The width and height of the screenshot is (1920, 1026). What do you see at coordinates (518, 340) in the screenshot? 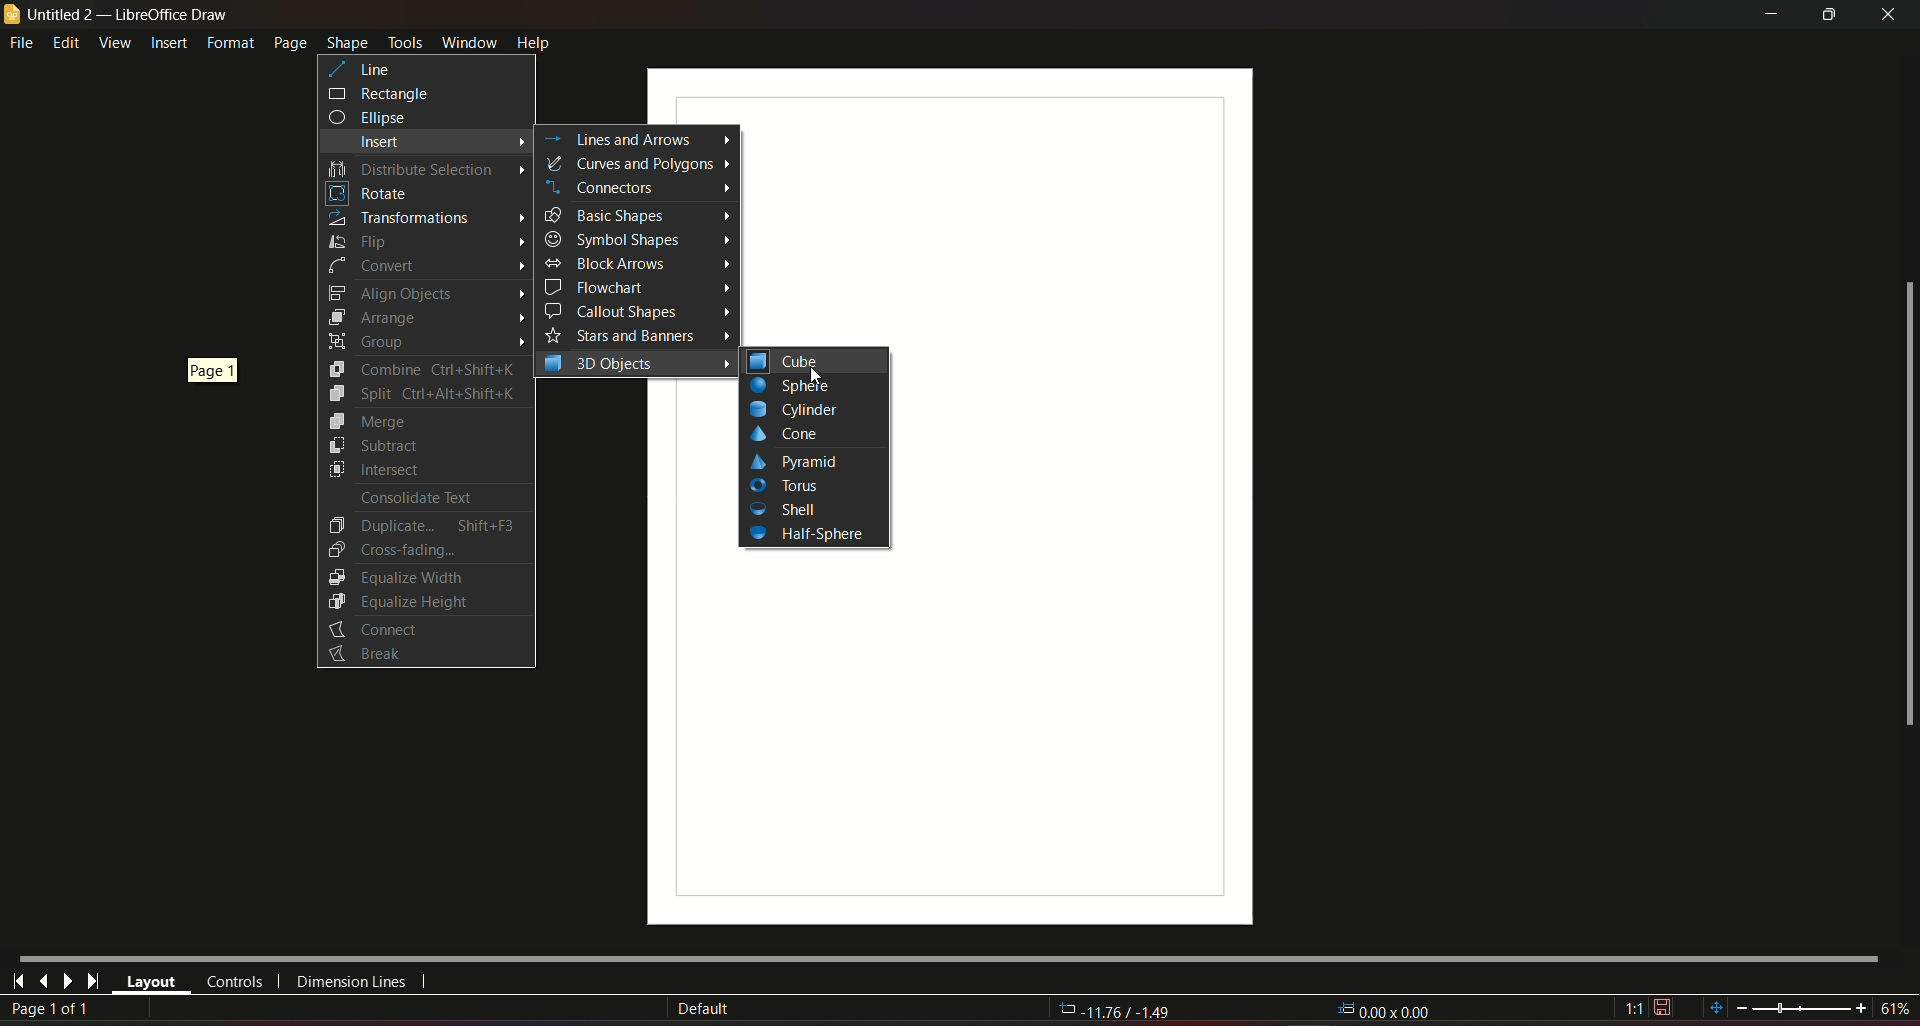
I see `Arrow` at bounding box center [518, 340].